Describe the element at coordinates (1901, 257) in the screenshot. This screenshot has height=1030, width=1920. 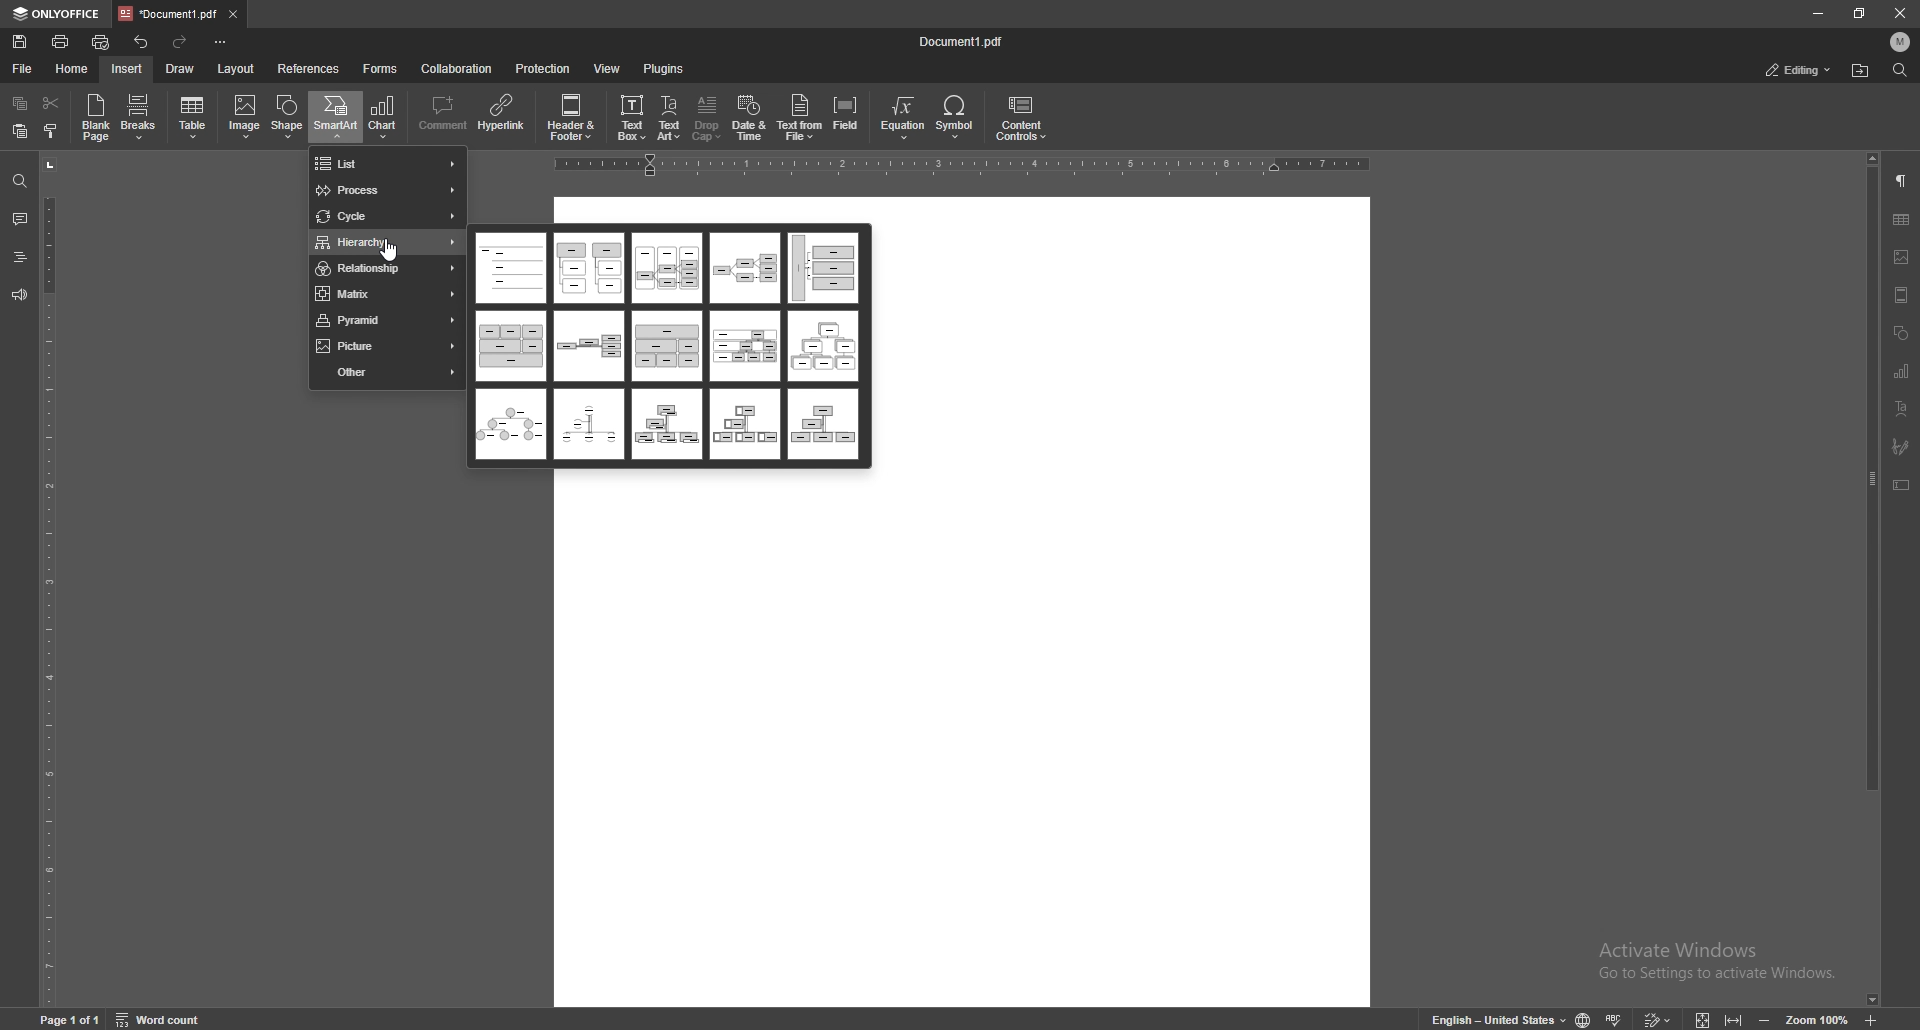
I see `image` at that location.